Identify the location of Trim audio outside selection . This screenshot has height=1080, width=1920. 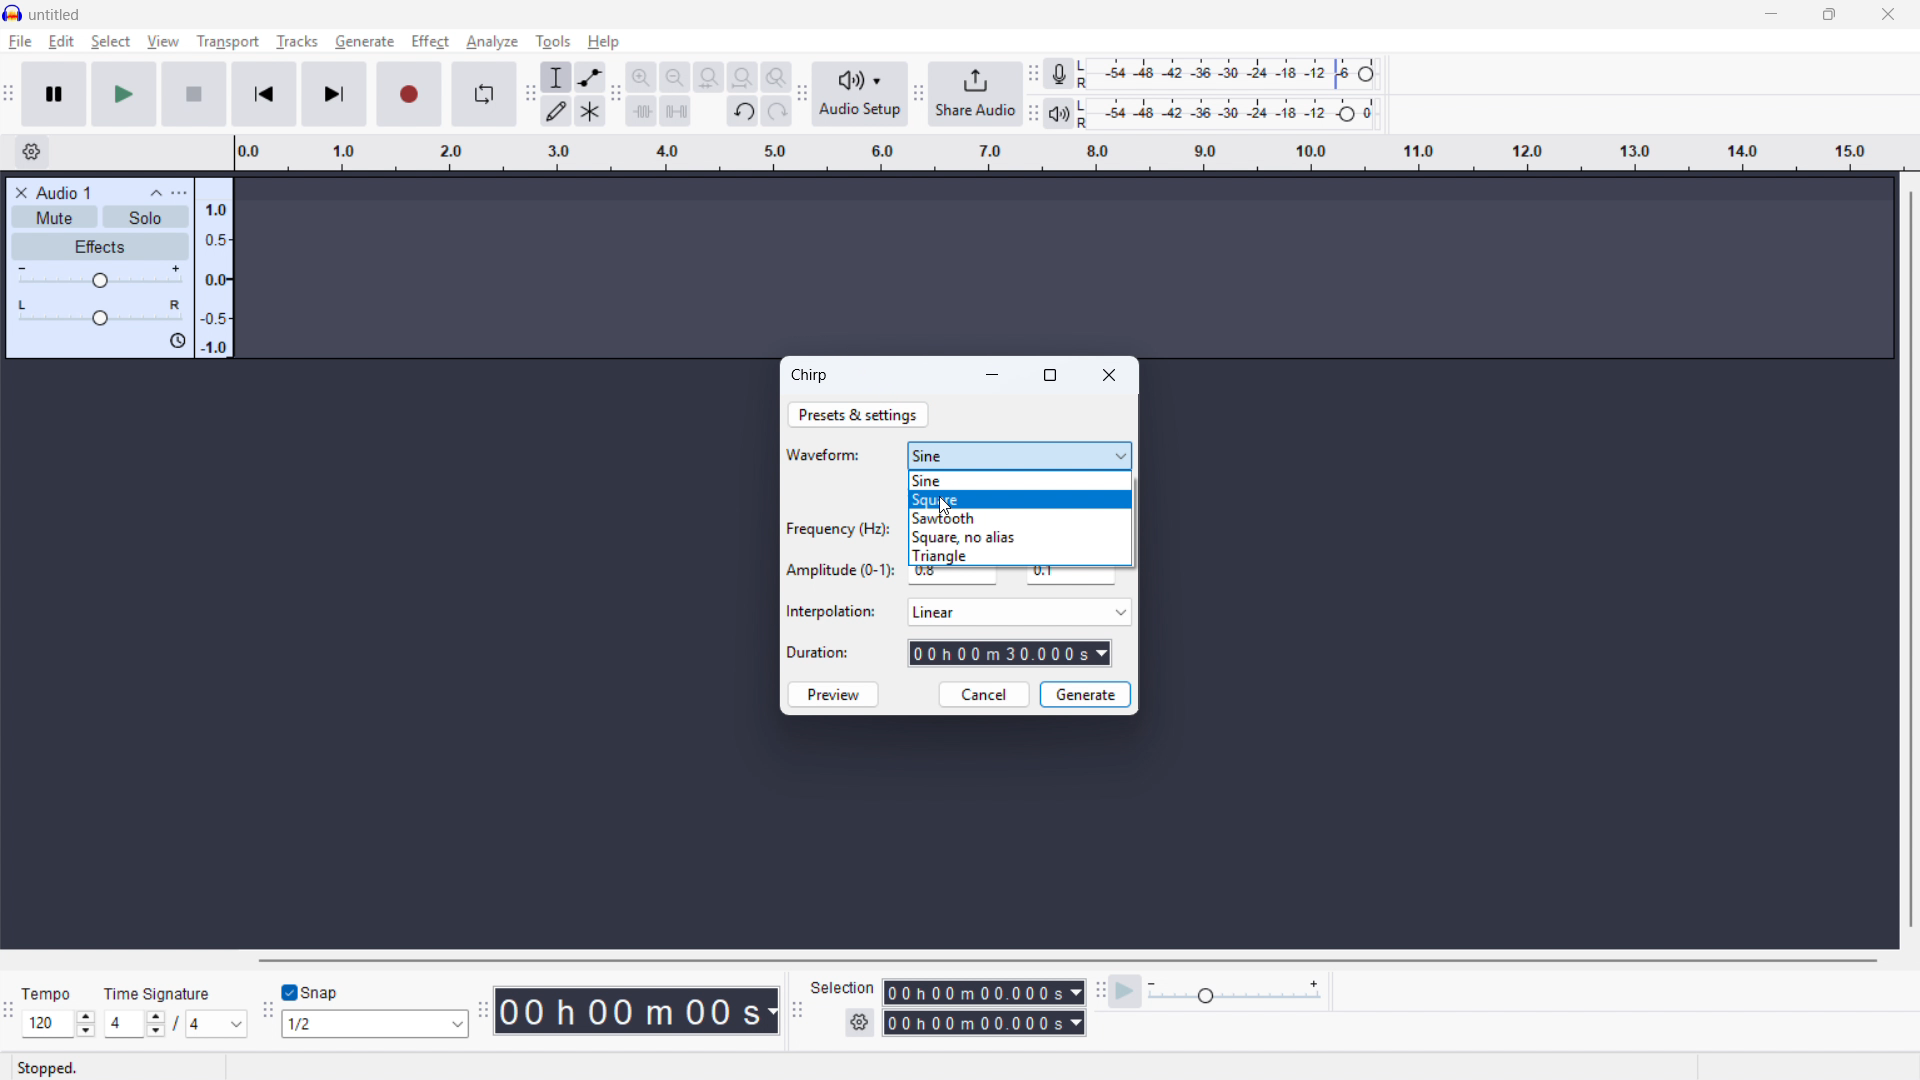
(642, 110).